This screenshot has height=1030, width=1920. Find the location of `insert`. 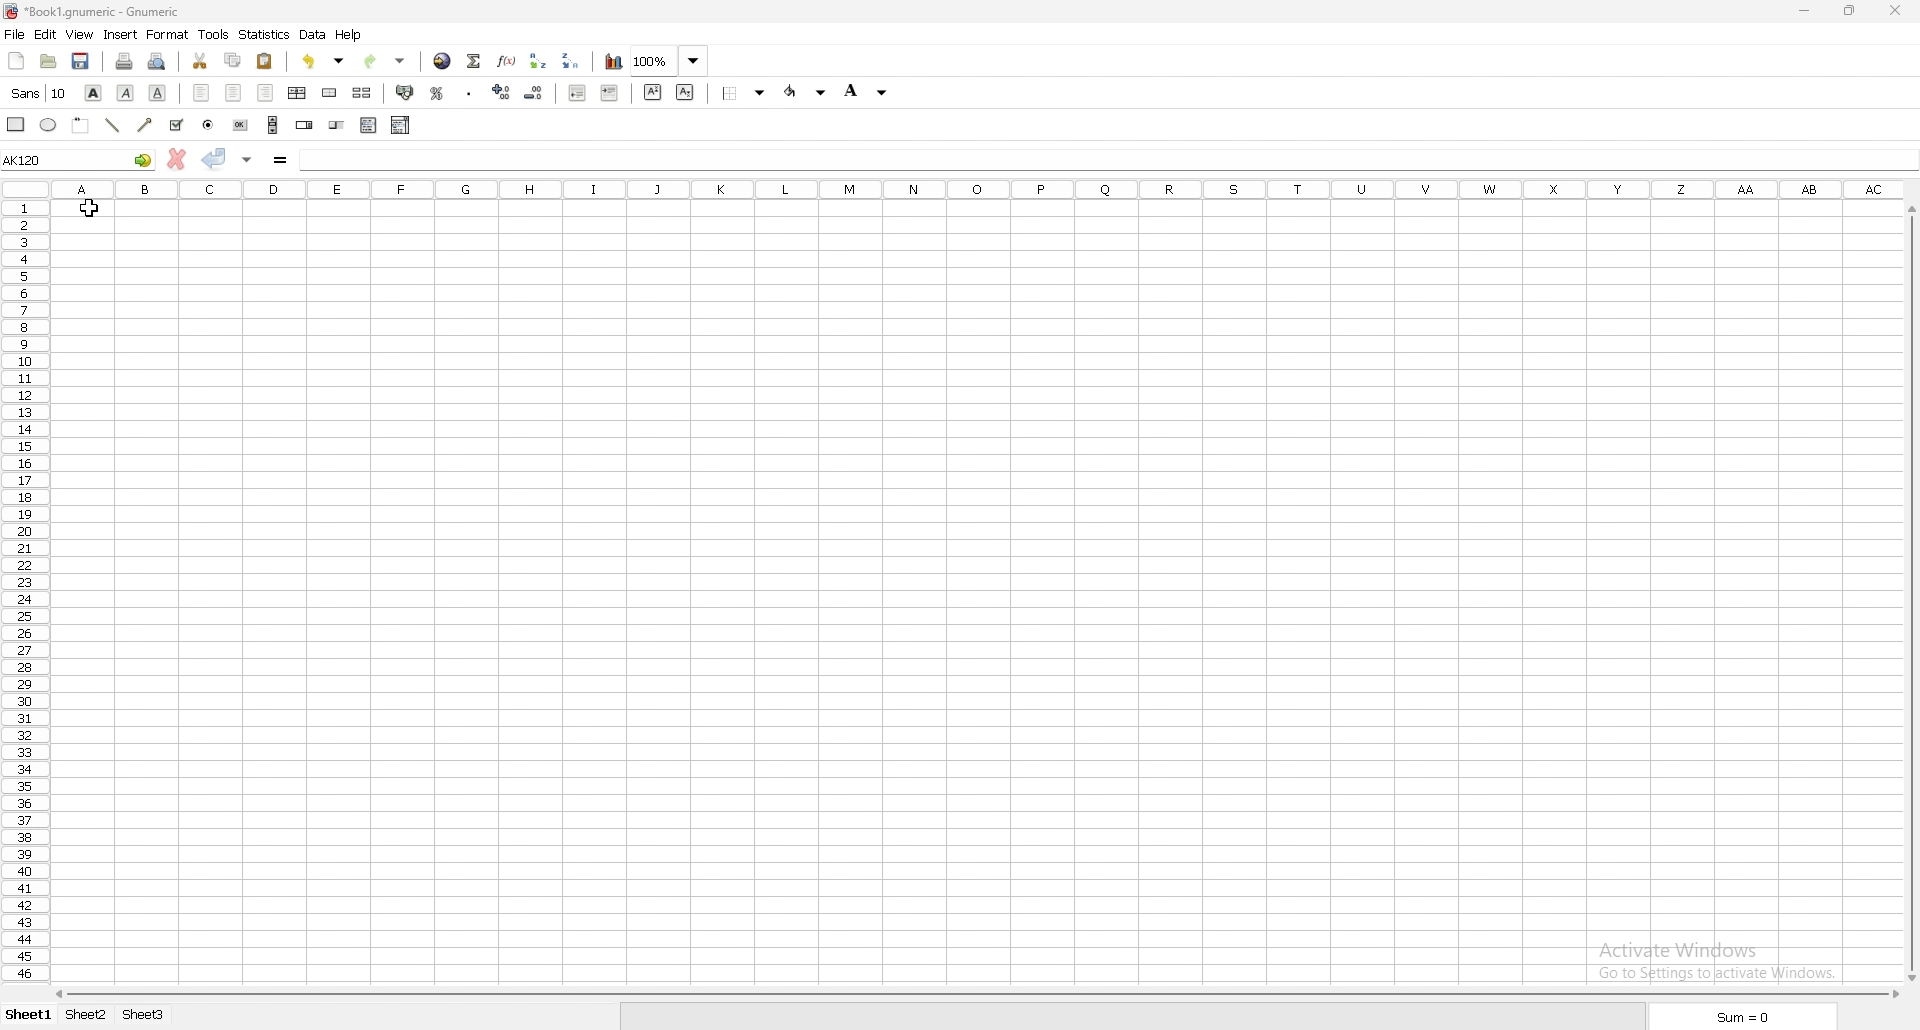

insert is located at coordinates (122, 33).